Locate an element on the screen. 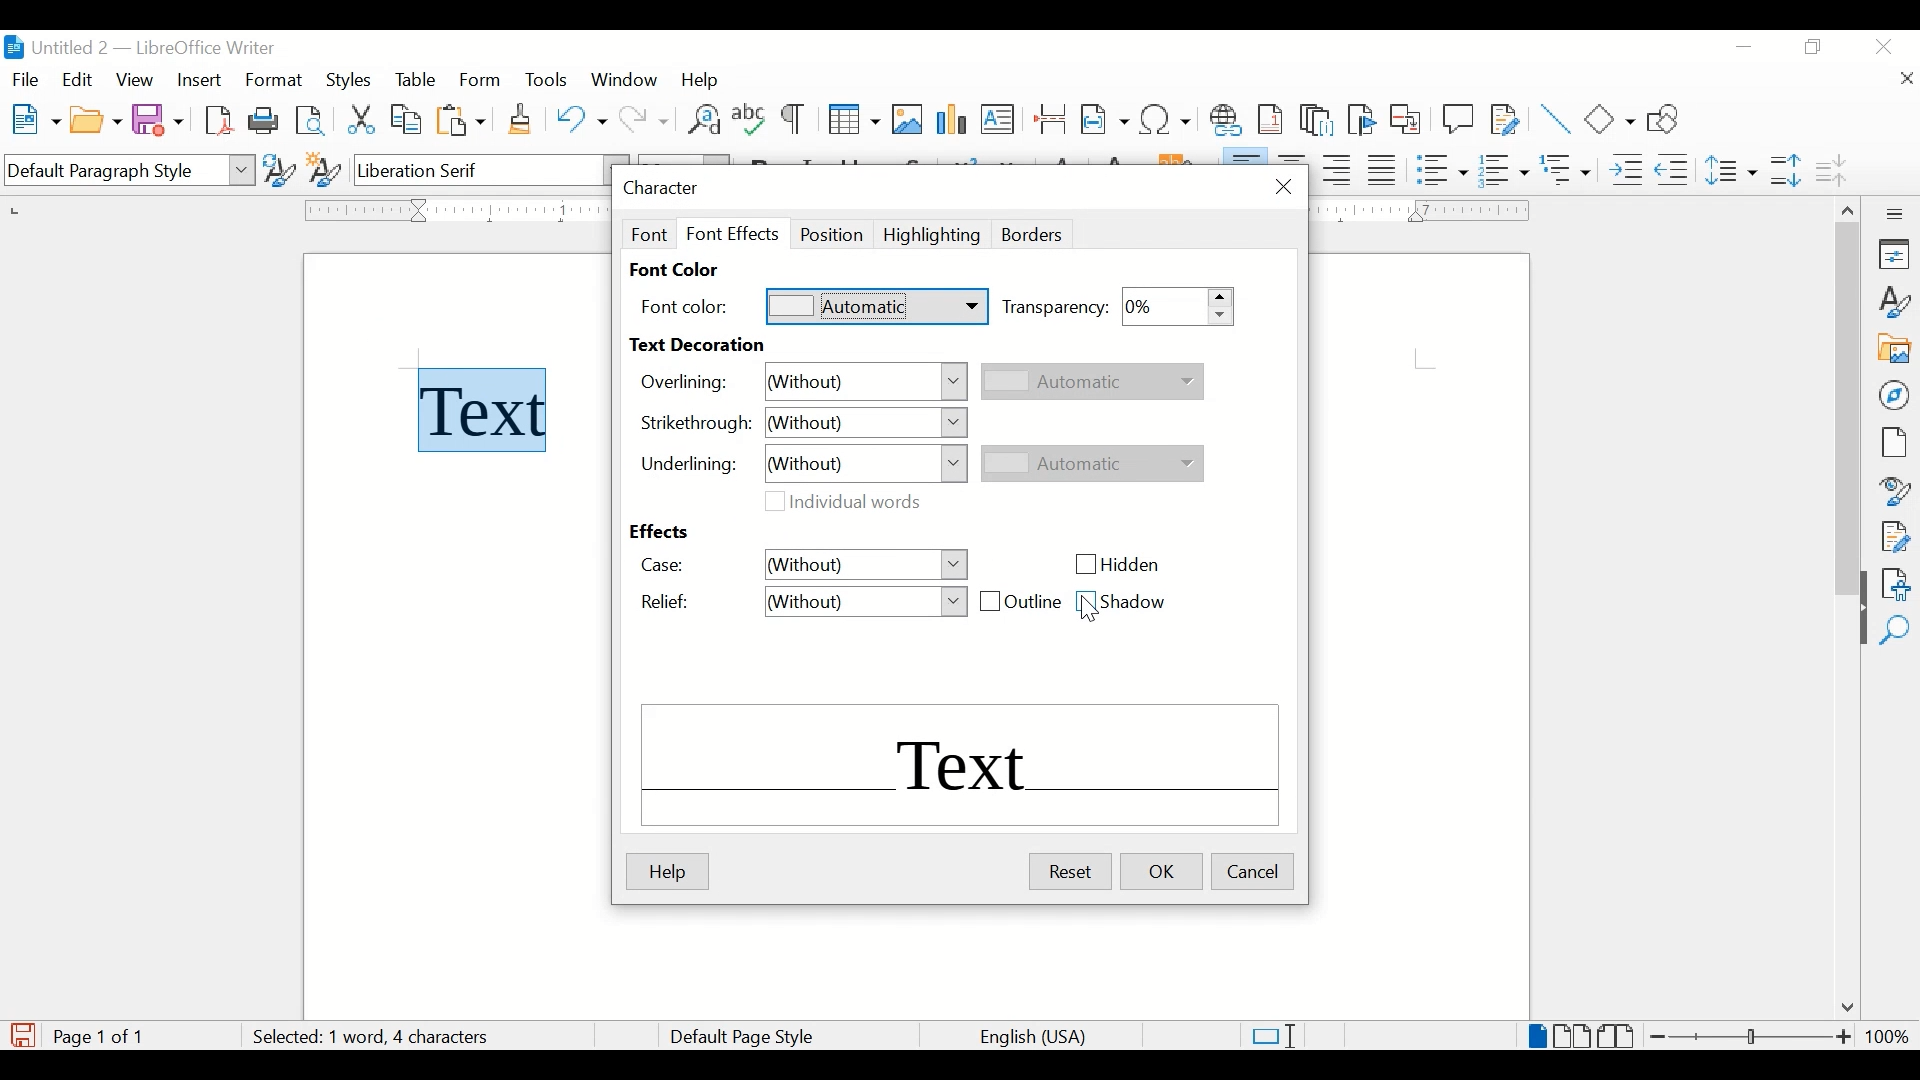 This screenshot has width=1920, height=1080. table is located at coordinates (416, 80).